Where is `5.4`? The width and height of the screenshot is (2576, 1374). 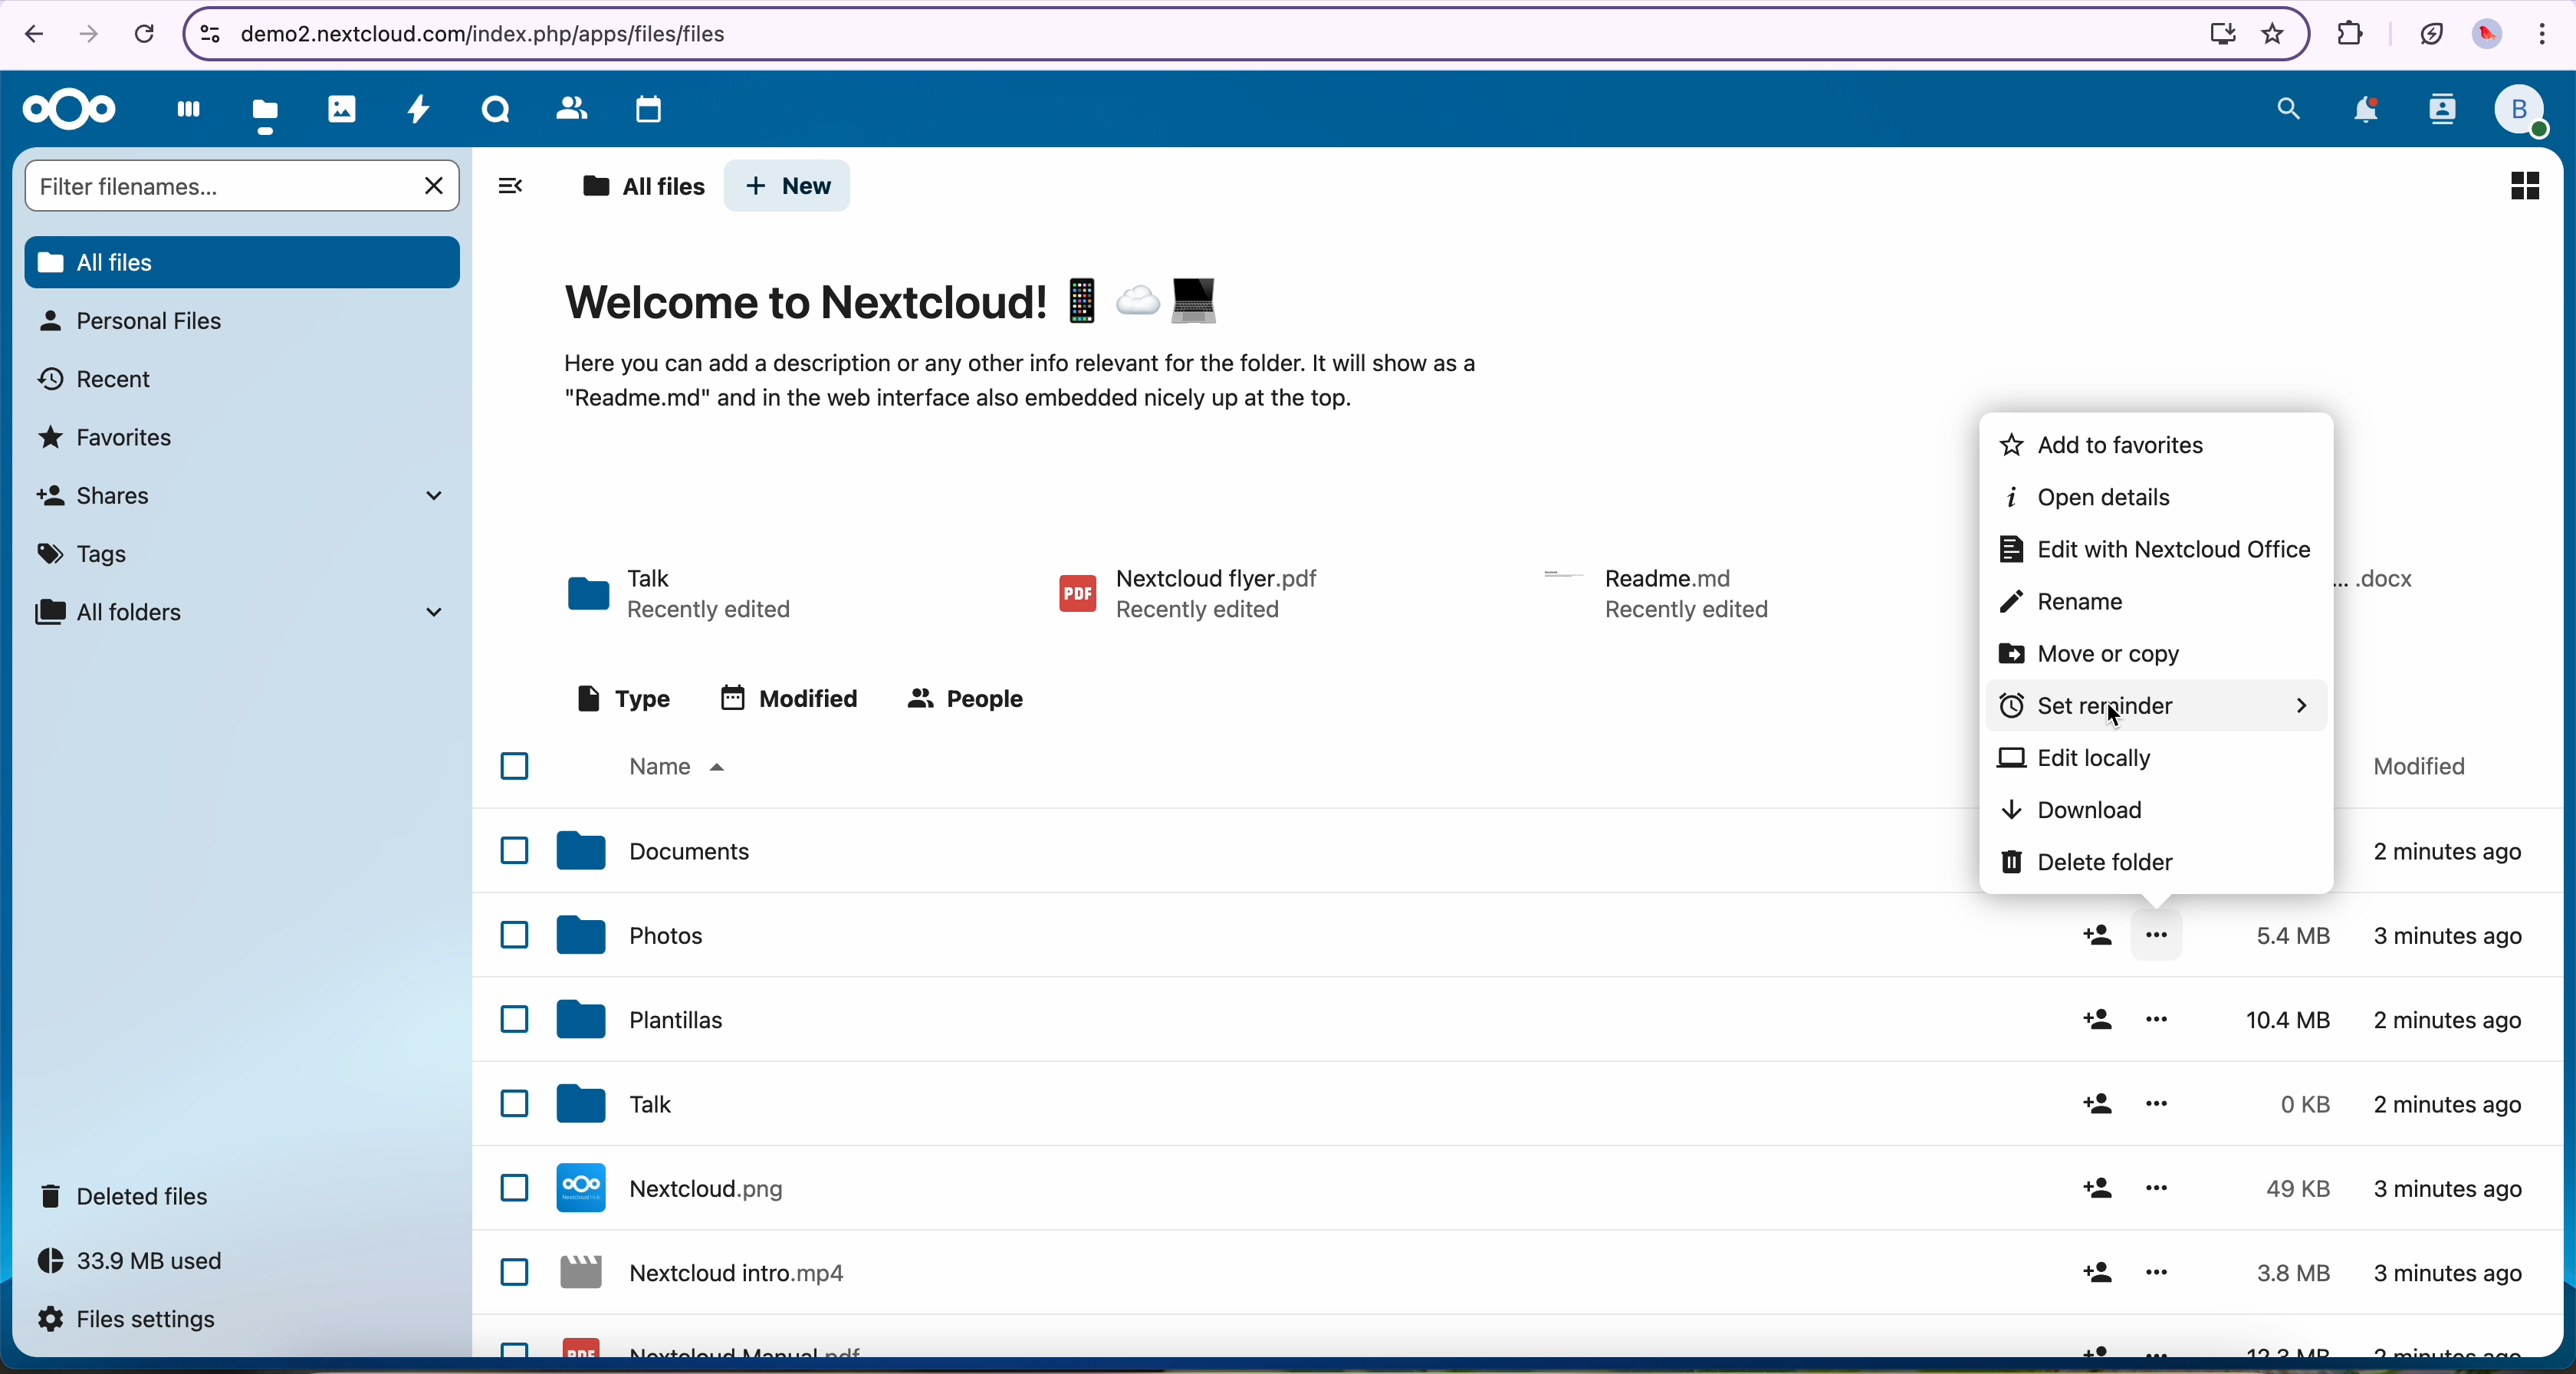
5.4 is located at coordinates (2302, 935).